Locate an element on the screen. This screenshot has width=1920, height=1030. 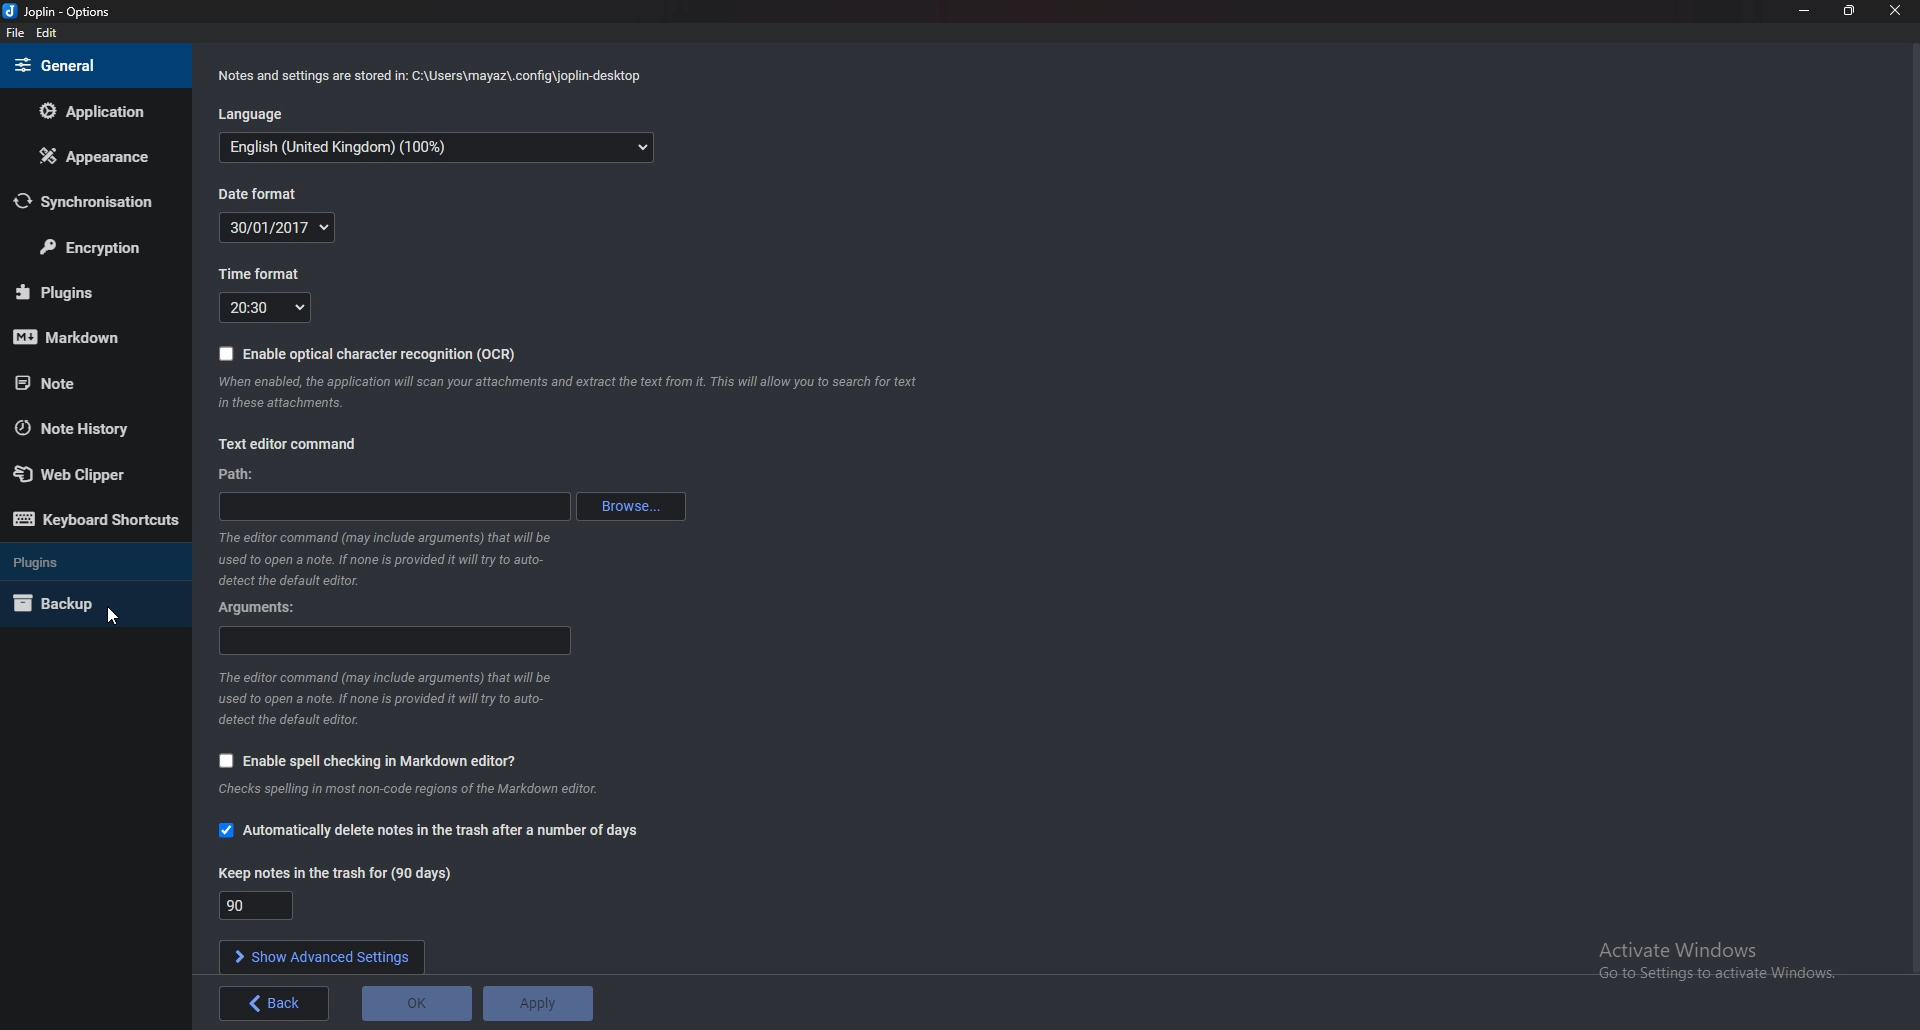
Date format is located at coordinates (293, 227).